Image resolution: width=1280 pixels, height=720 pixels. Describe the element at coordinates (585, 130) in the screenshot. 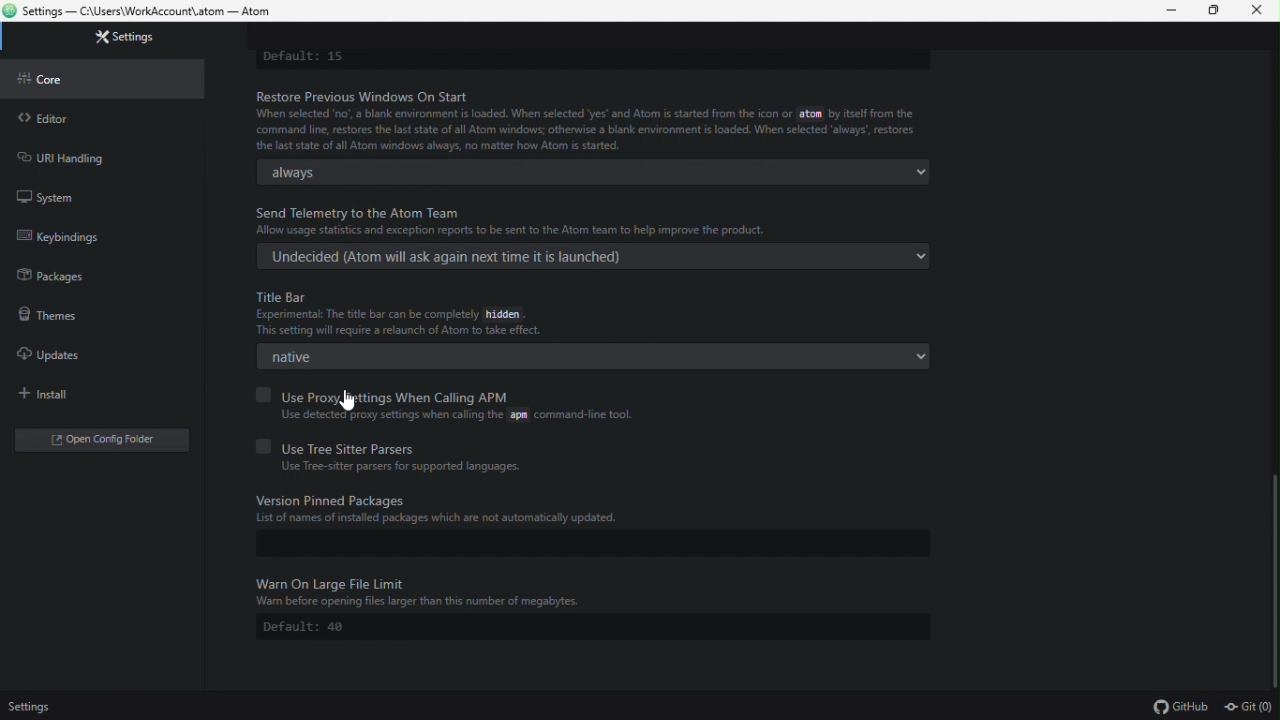

I see `When selected 'no', a blank environment is loaded. When selected 'yes' and Atom is started from the icon or atom by itself from the command line, restores the last state of all Atom windows; otherwise a blank environment is loaded. When selected 'always', restores the last state of all Atom windows always, no matter how Atom is started.` at that location.